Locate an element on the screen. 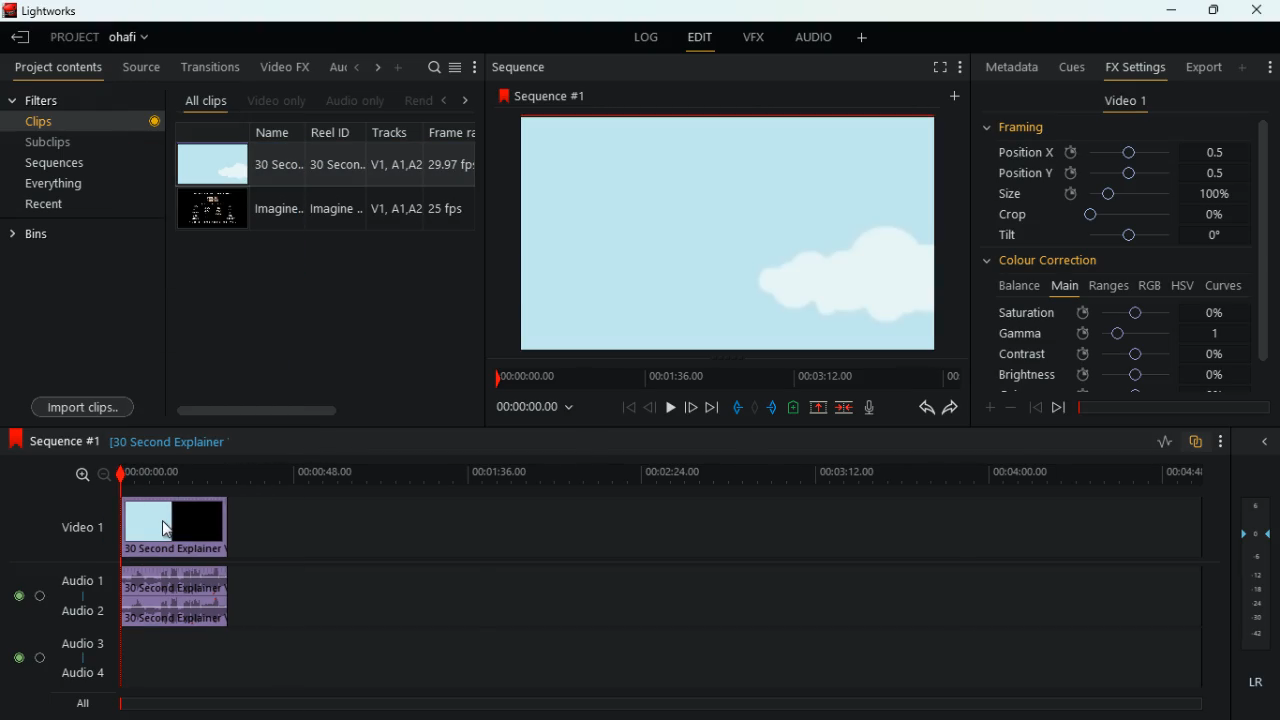 The image size is (1280, 720). rgb is located at coordinates (1151, 284).